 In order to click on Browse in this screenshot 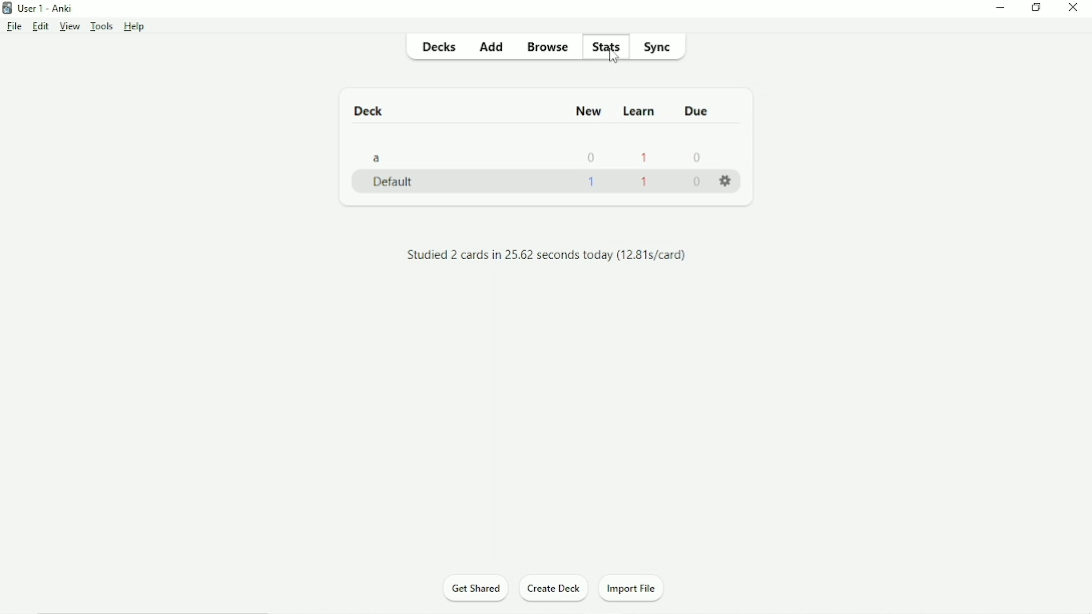, I will do `click(542, 46)`.